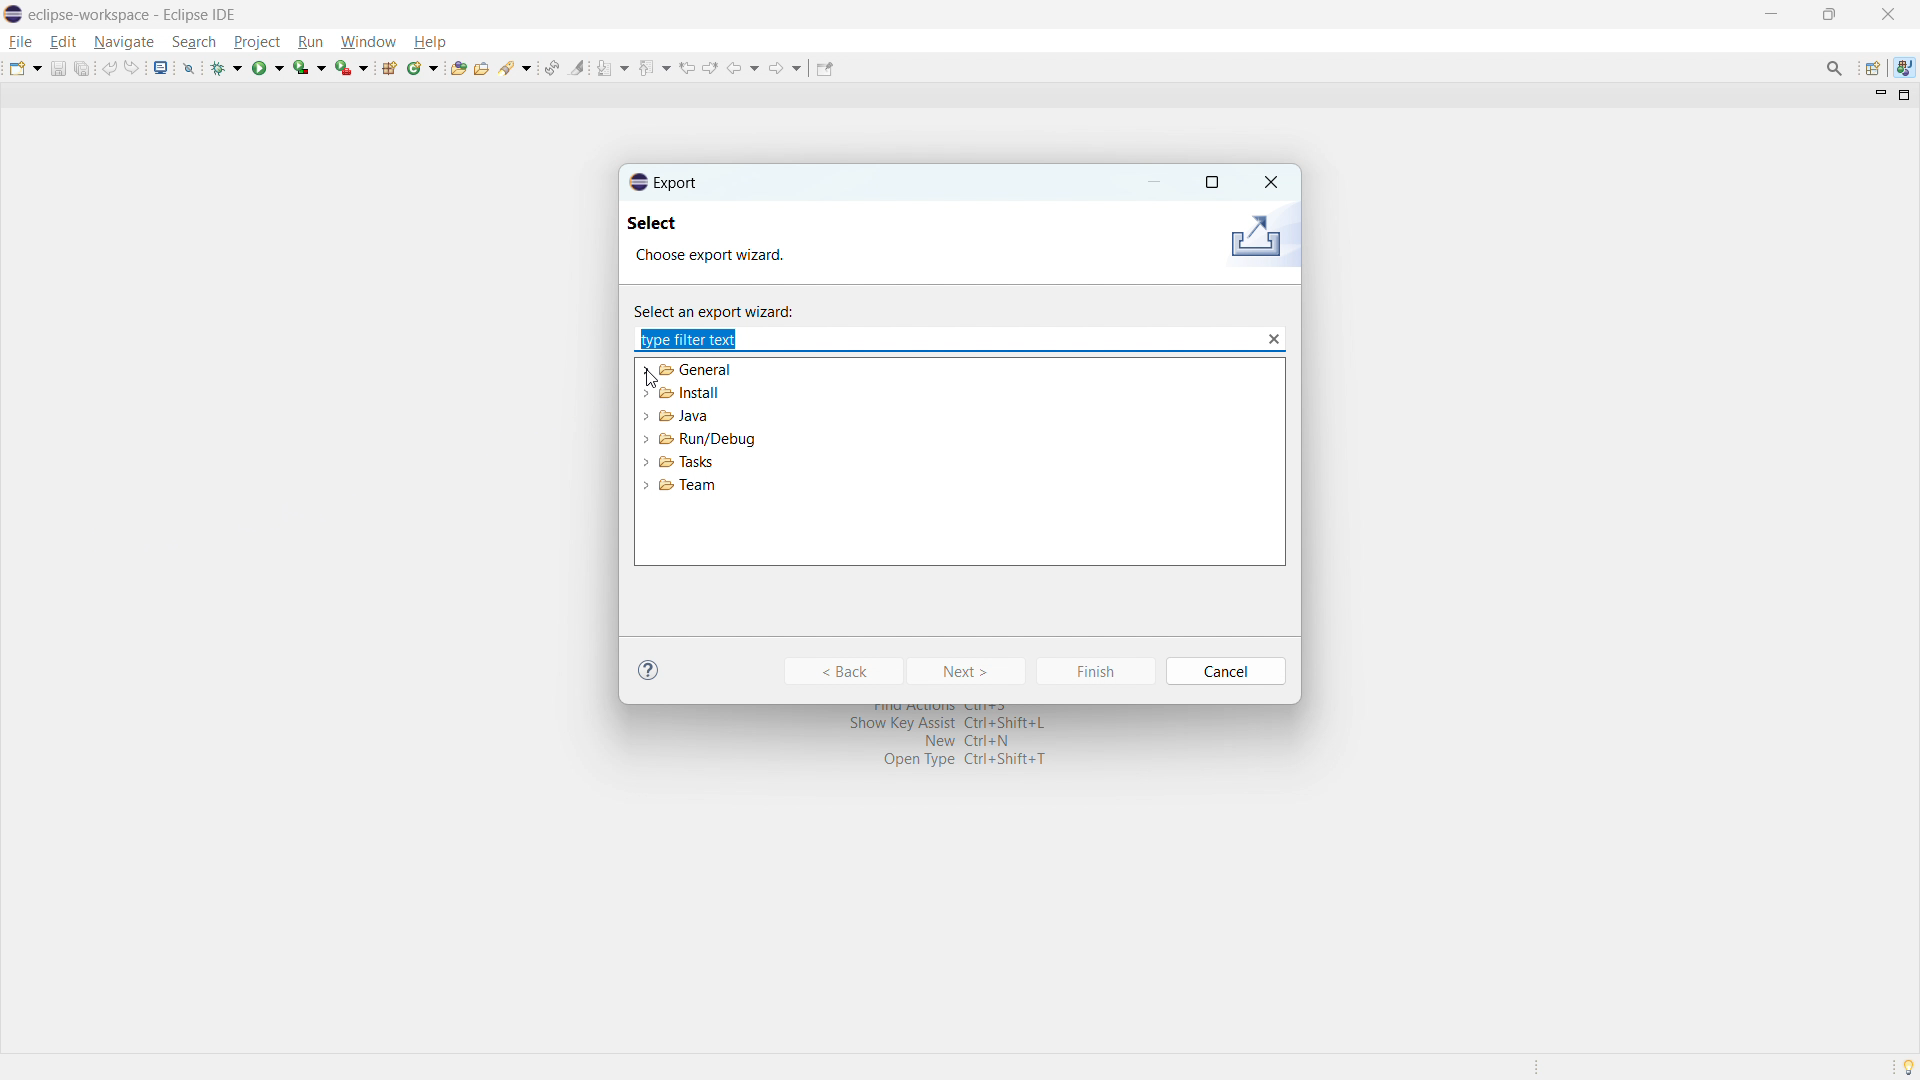 This screenshot has width=1920, height=1080. I want to click on Select an export wizard, so click(728, 309).